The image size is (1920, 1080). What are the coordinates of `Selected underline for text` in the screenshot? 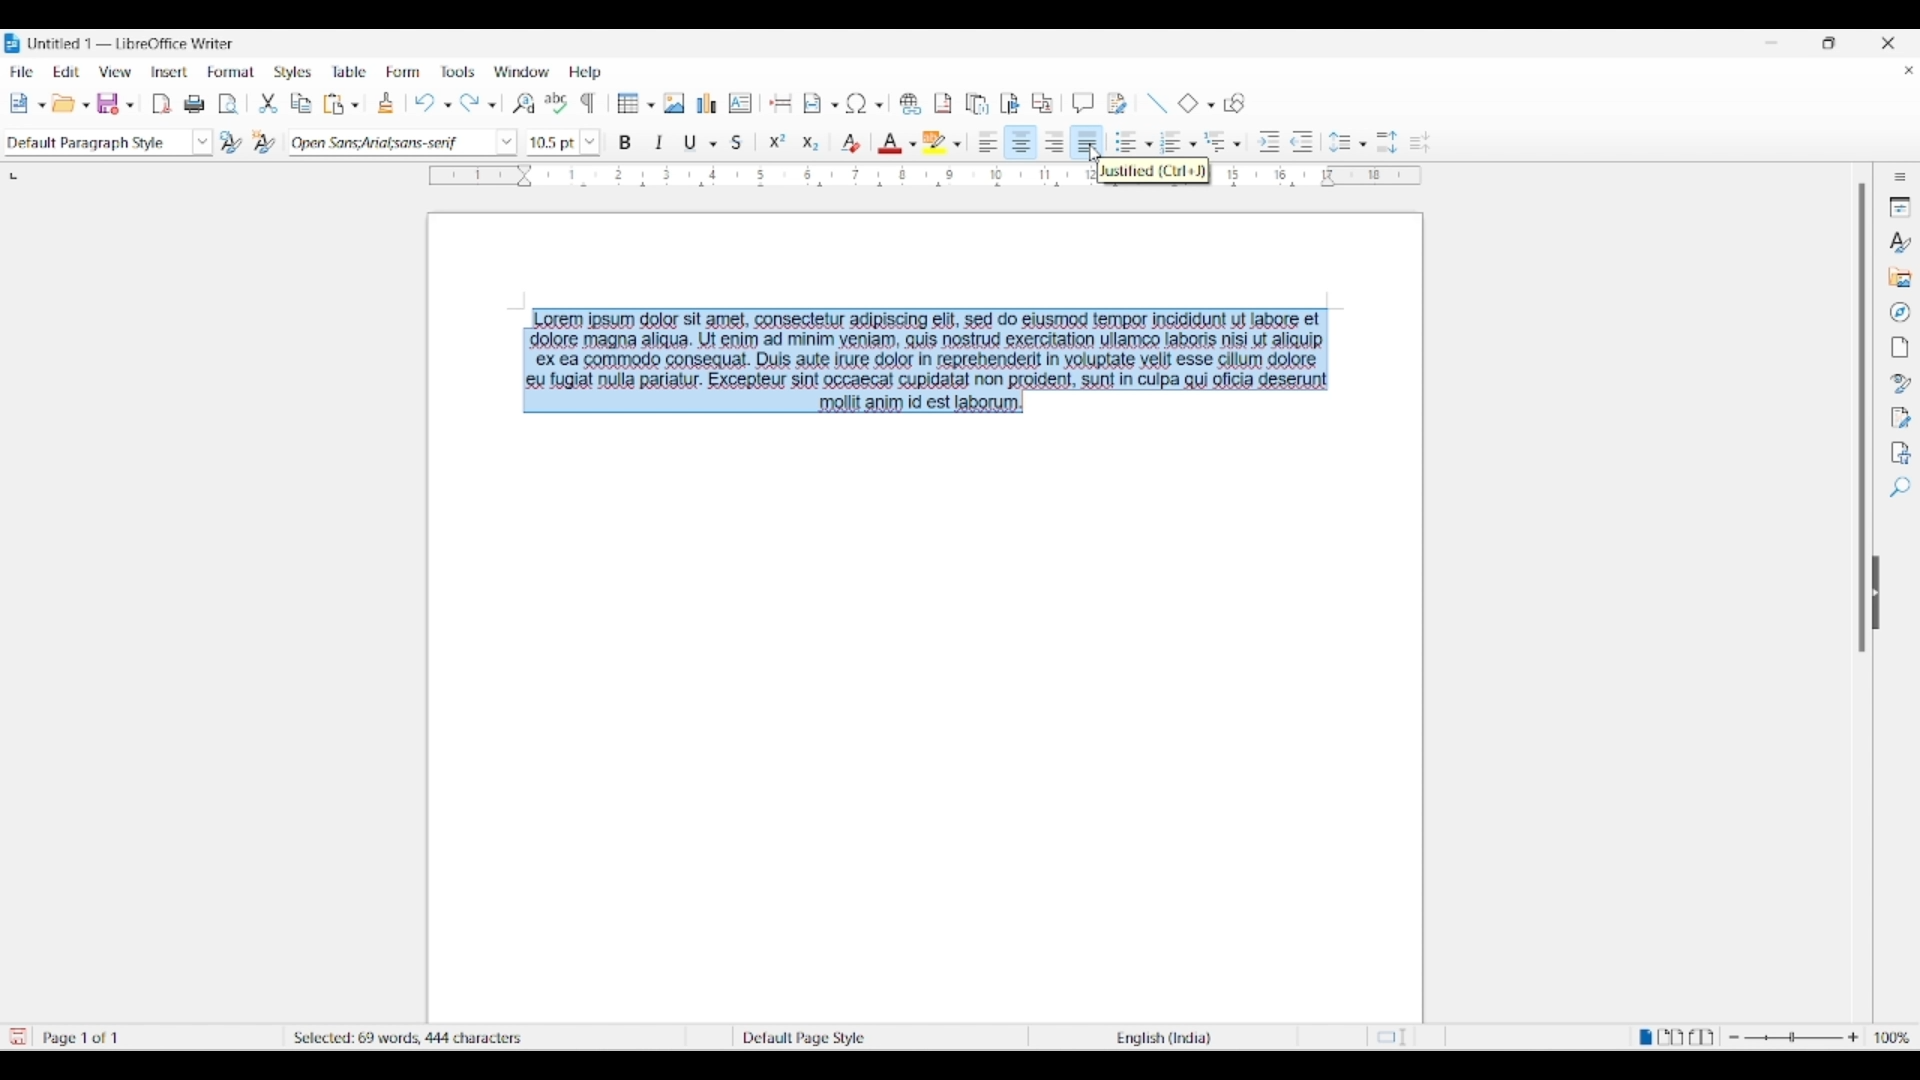 It's located at (690, 143).